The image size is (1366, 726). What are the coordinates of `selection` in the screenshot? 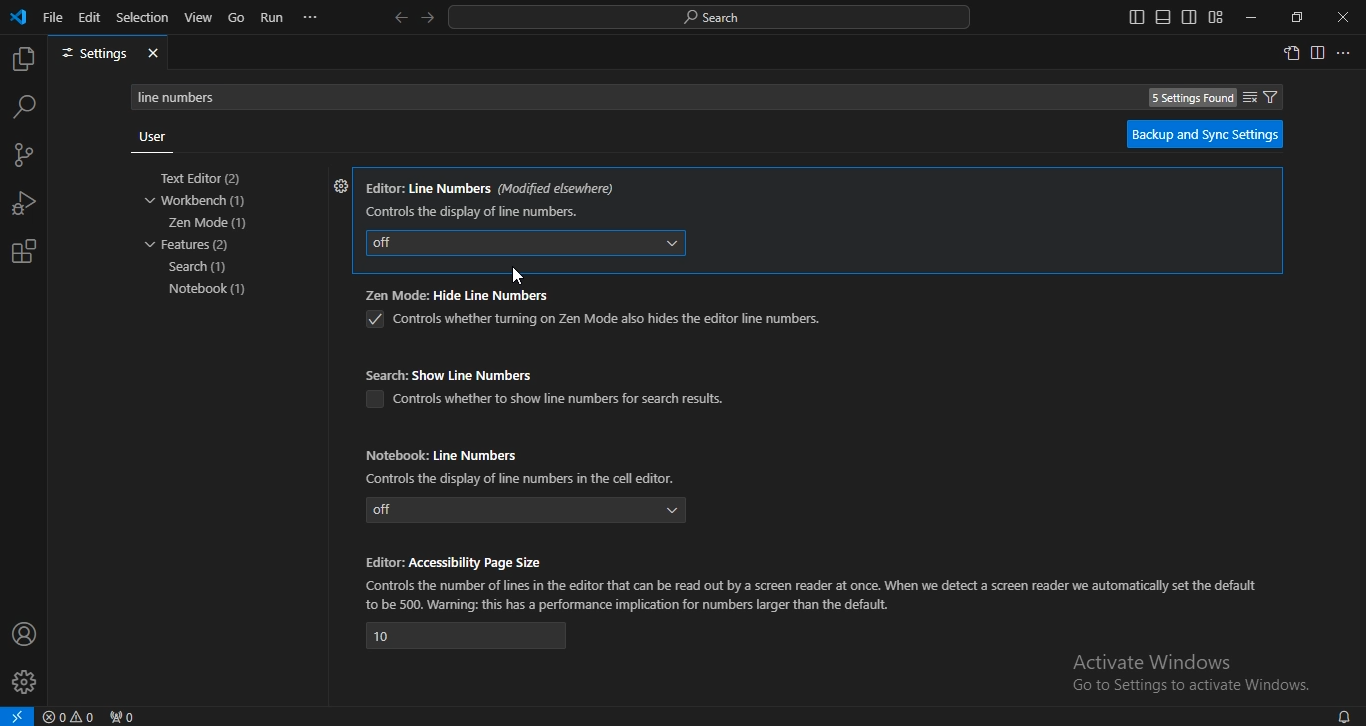 It's located at (143, 16).